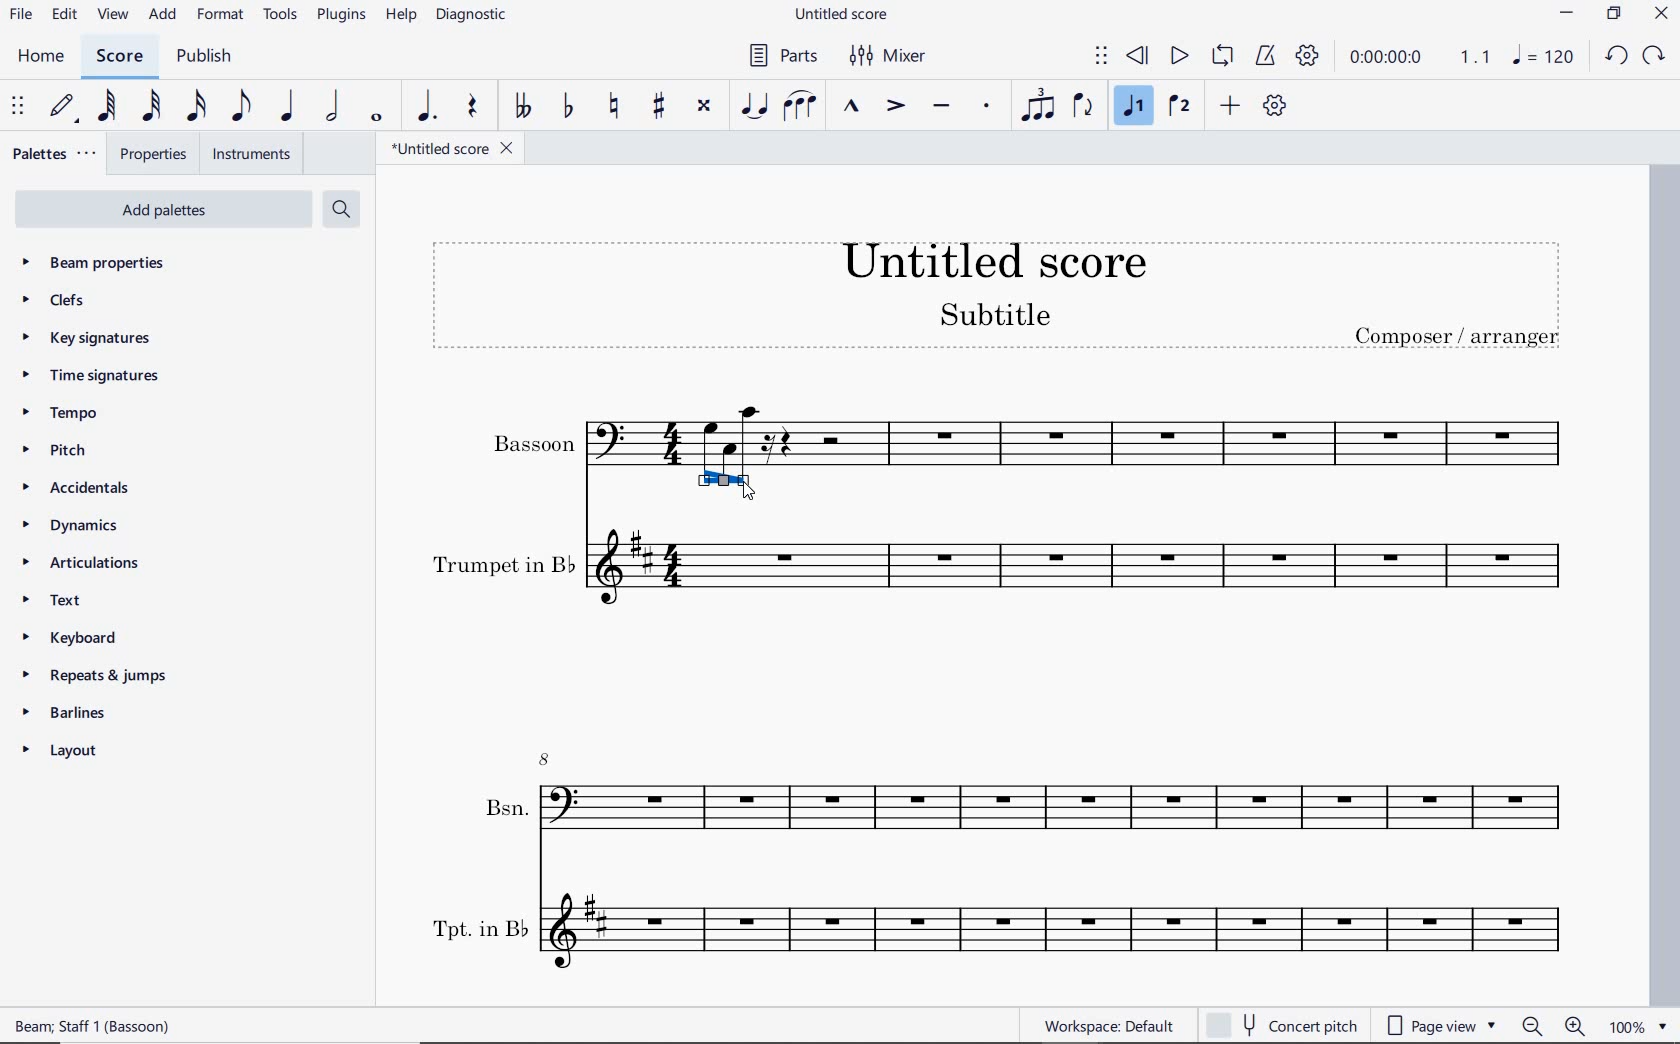  I want to click on search palettes, so click(343, 209).